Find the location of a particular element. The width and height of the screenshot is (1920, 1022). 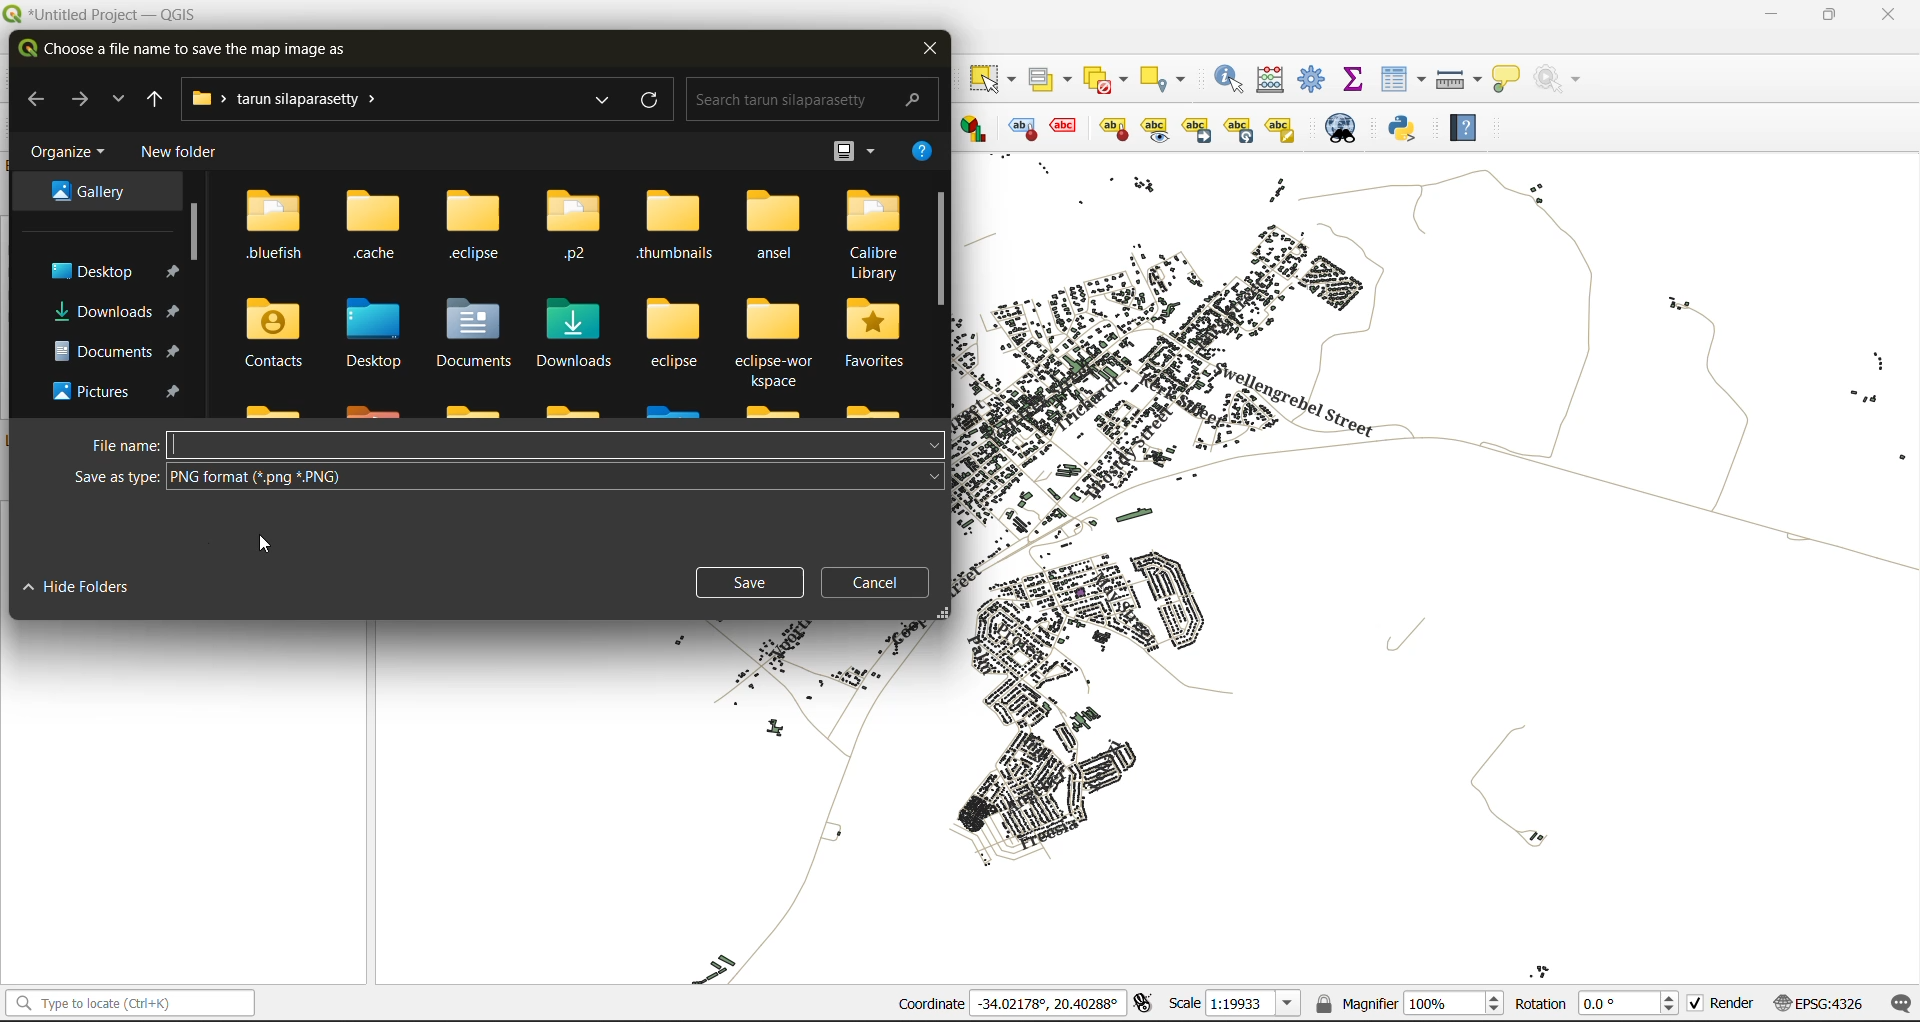

vertical scroll bar is located at coordinates (191, 229).